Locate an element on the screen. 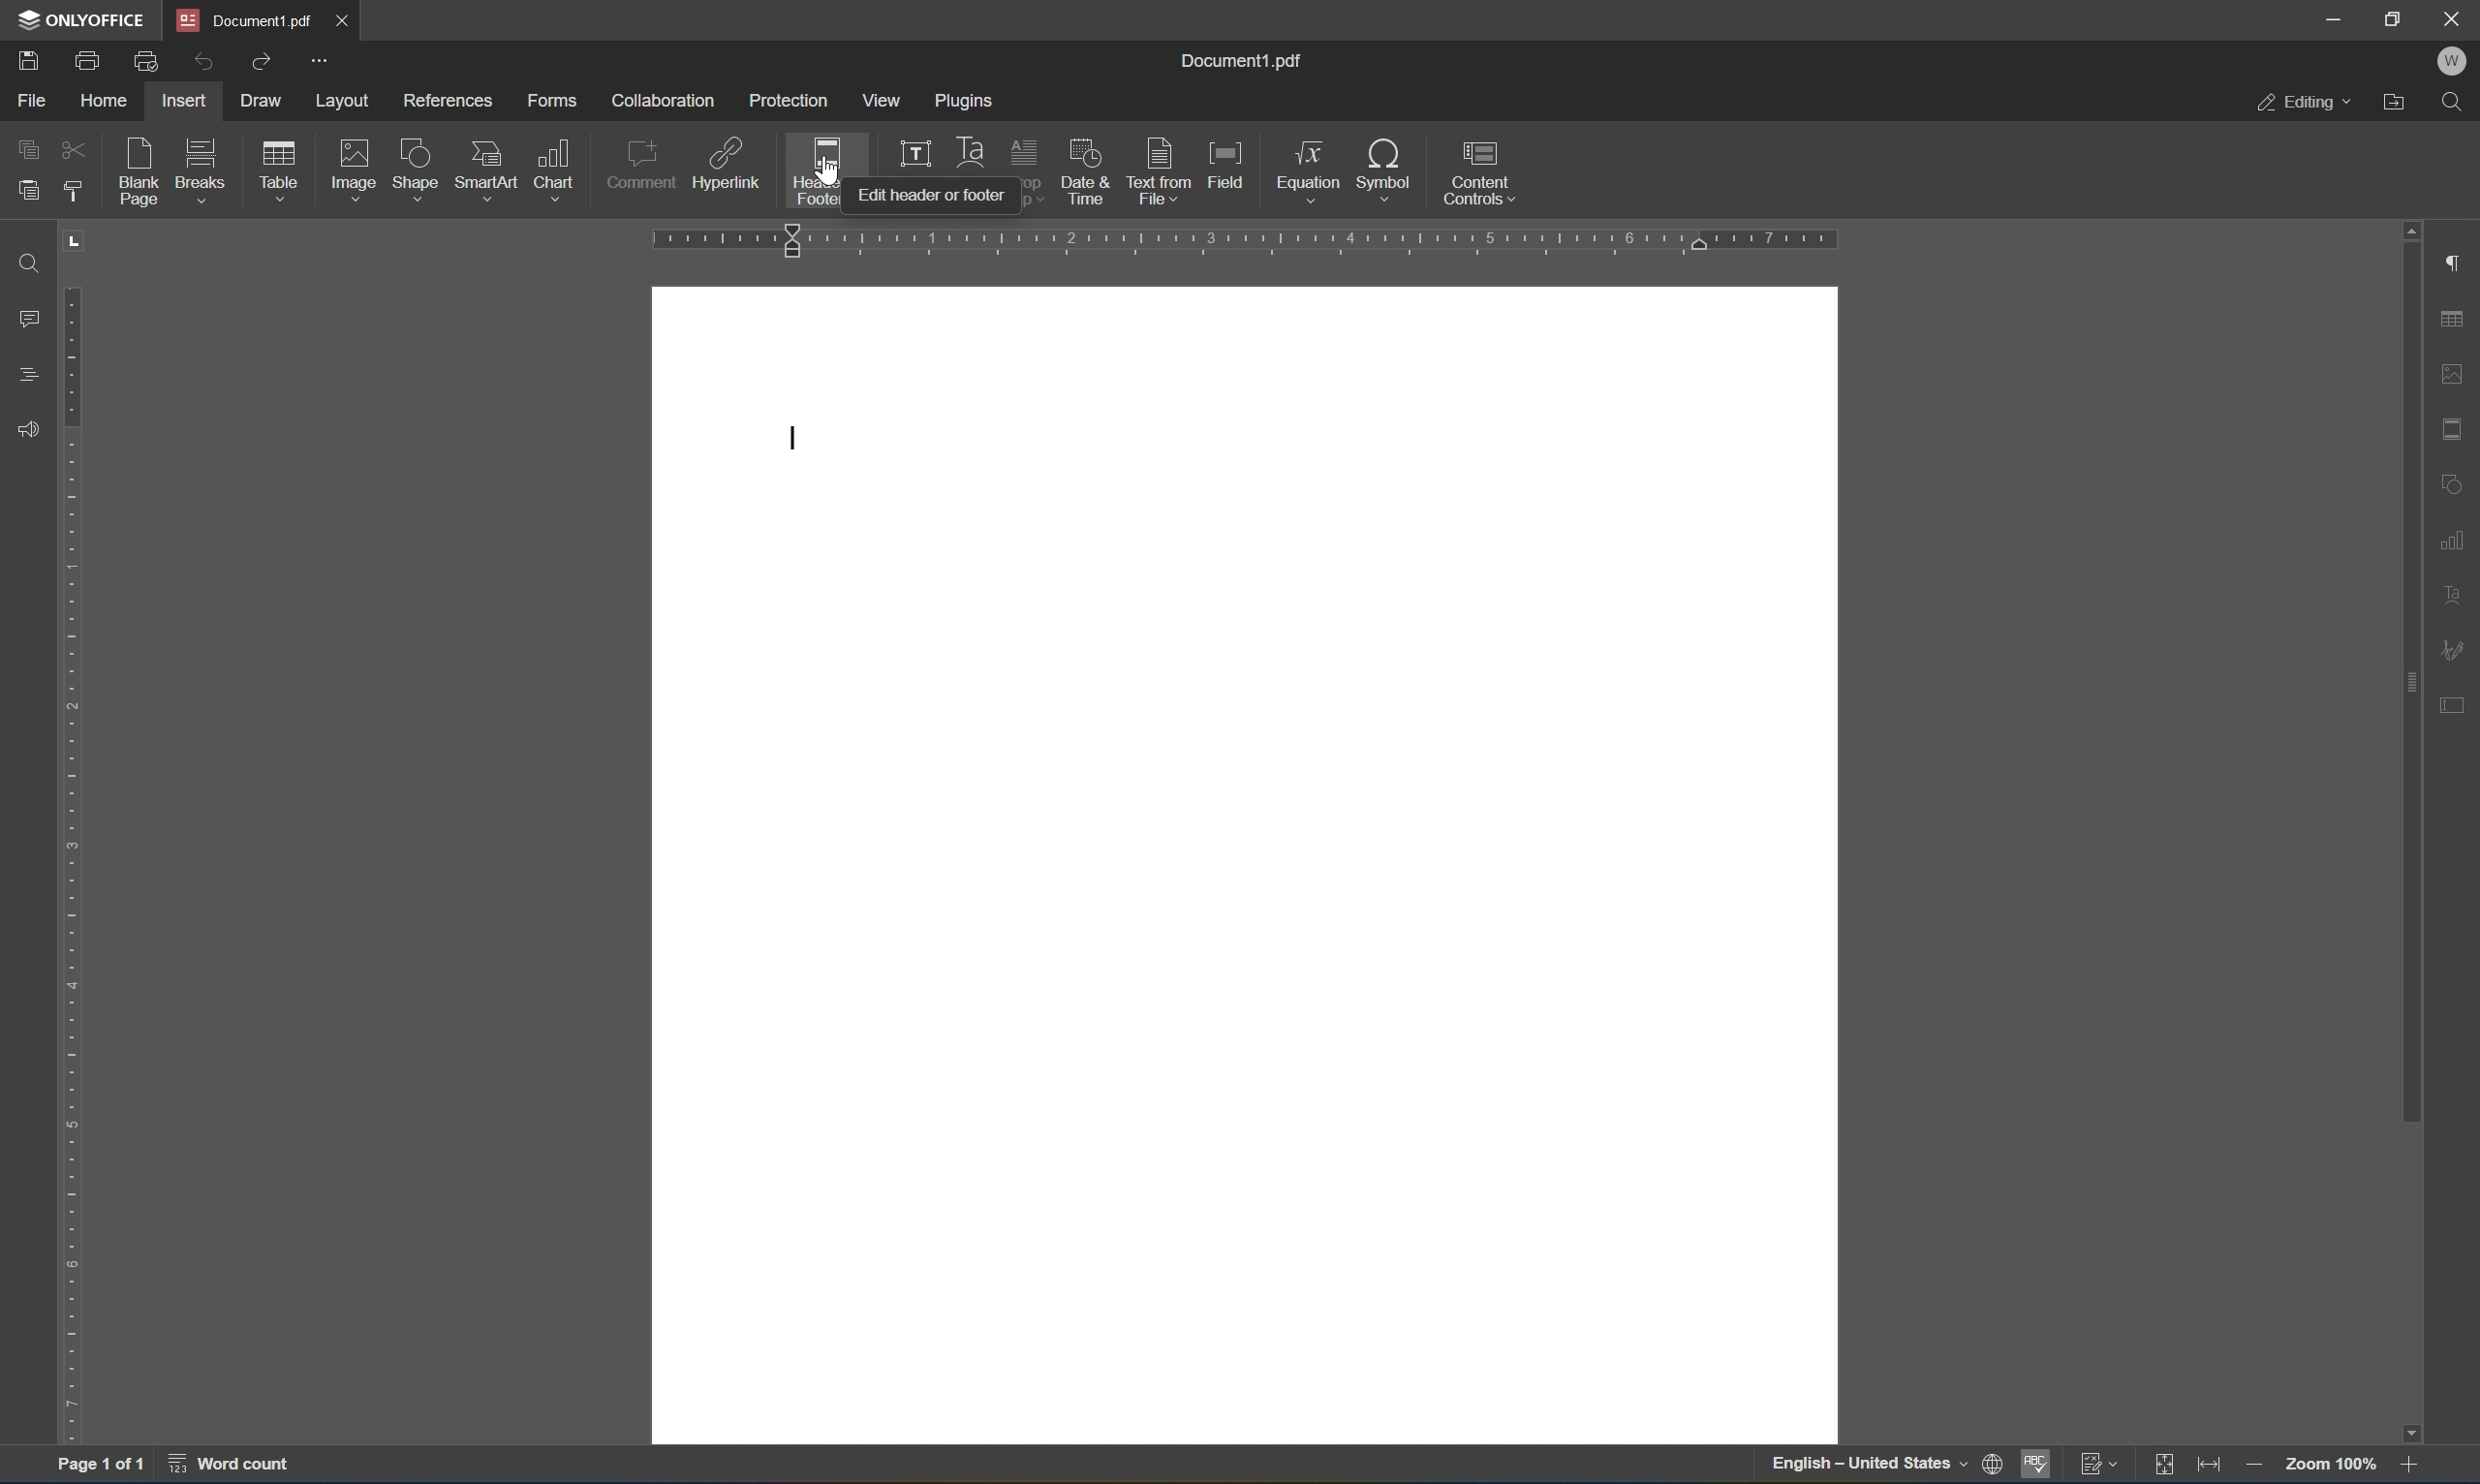 The width and height of the screenshot is (2480, 1484). print is located at coordinates (82, 61).